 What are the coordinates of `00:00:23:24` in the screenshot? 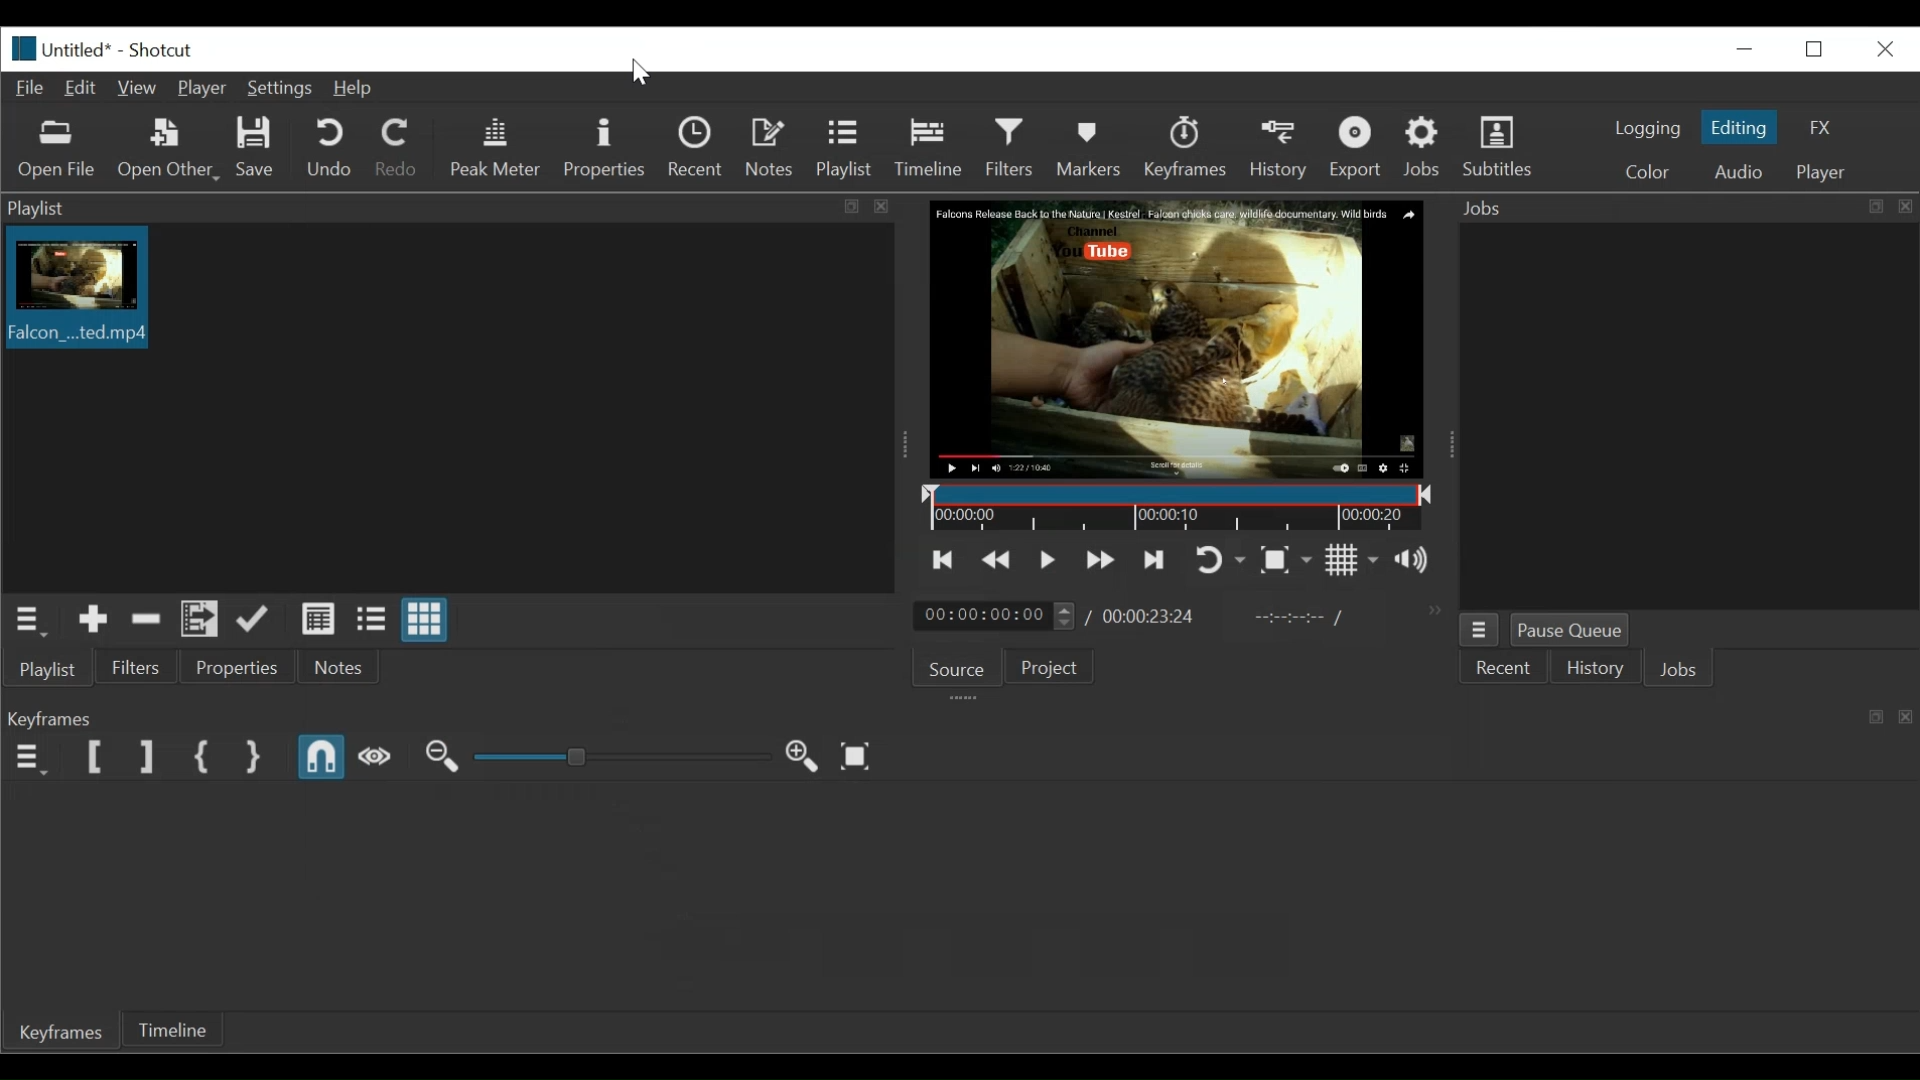 It's located at (1151, 619).